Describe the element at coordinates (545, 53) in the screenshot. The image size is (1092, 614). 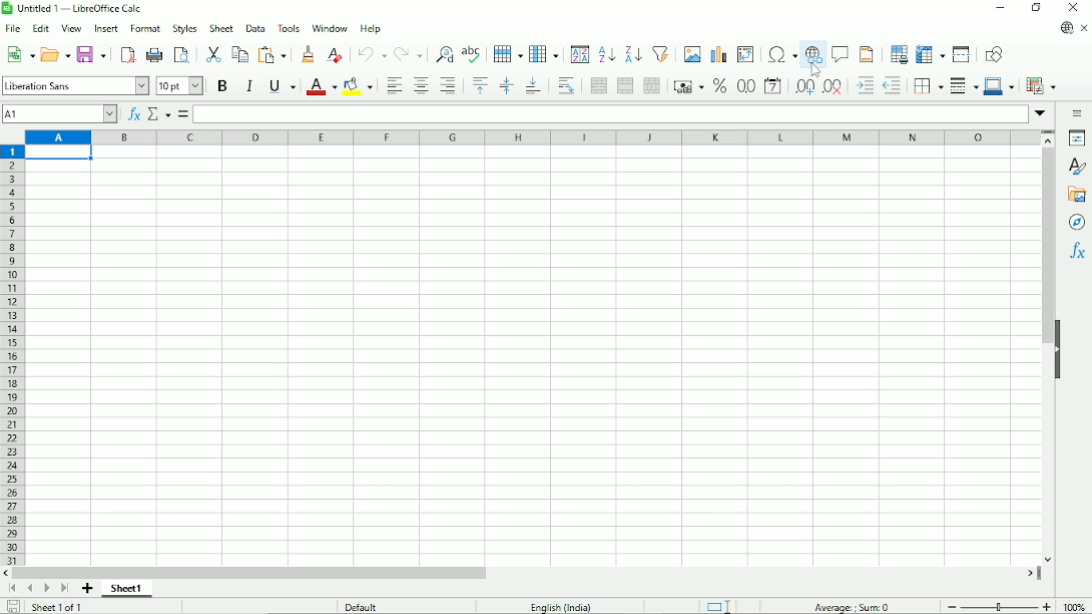
I see `Column` at that location.